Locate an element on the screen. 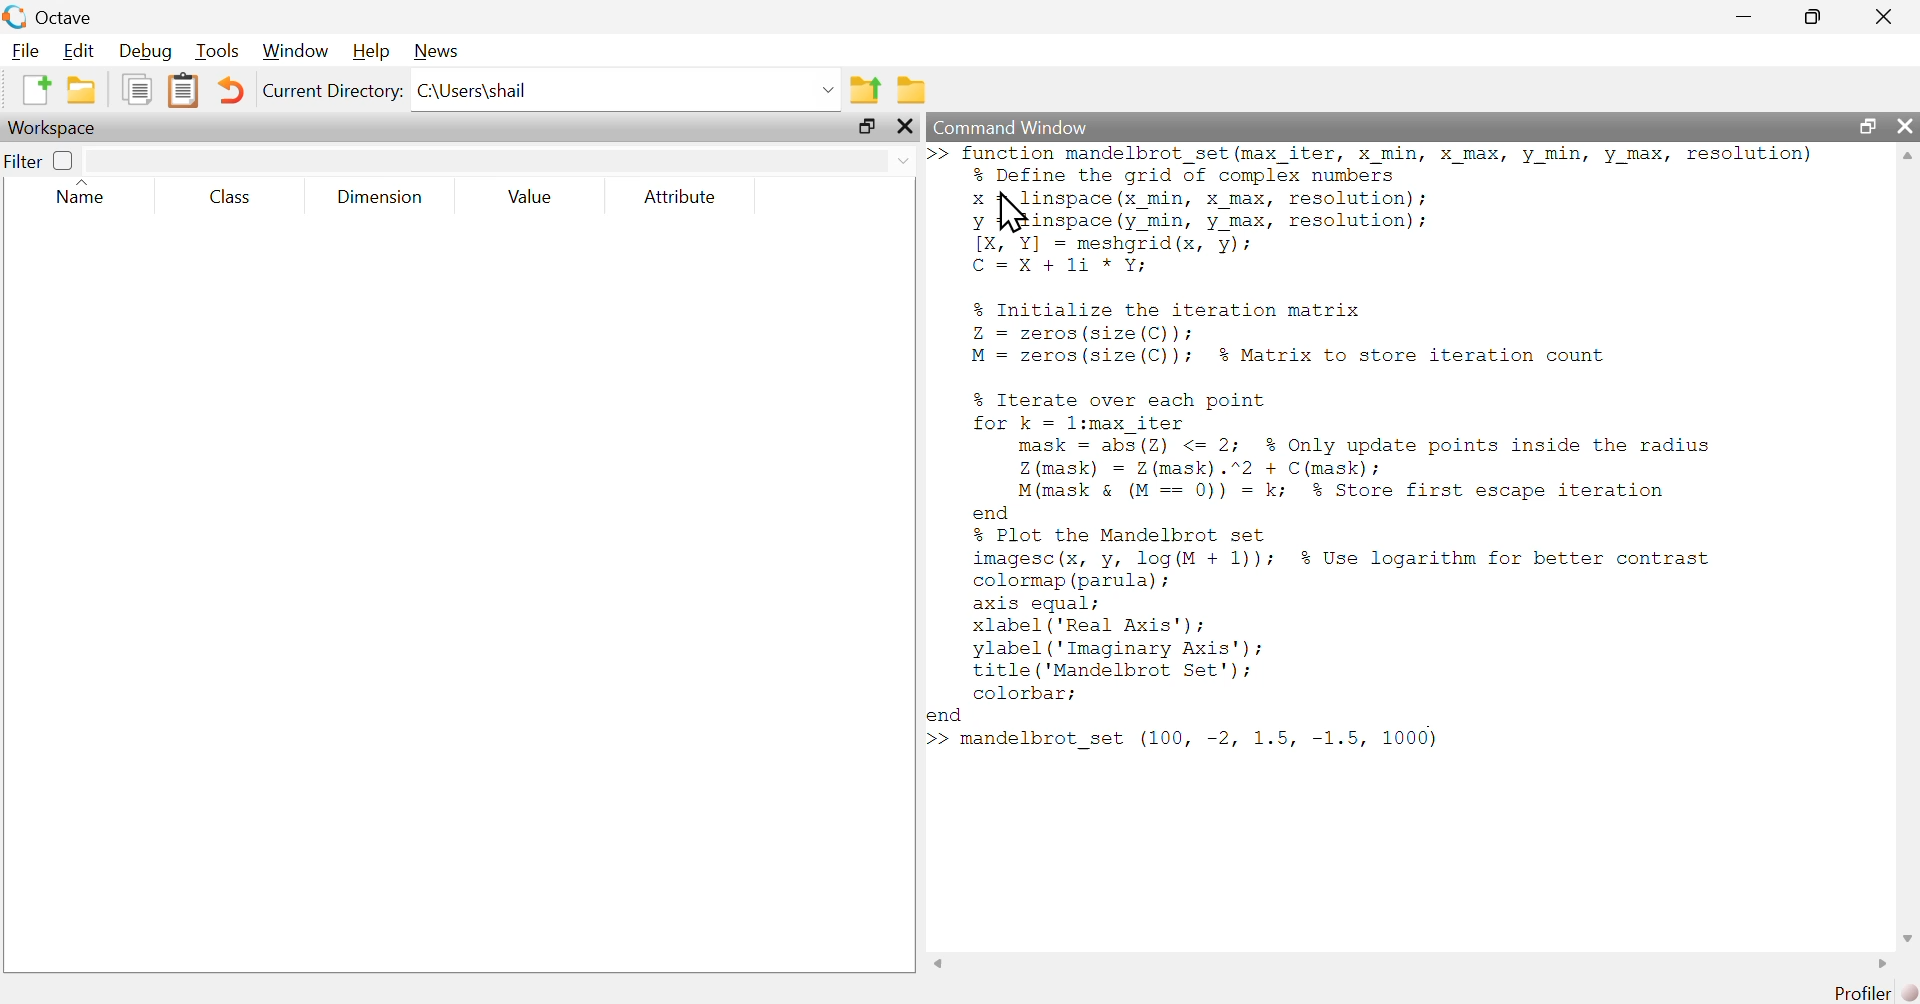 Image resolution: width=1920 pixels, height=1004 pixels. Filter is located at coordinates (41, 160).